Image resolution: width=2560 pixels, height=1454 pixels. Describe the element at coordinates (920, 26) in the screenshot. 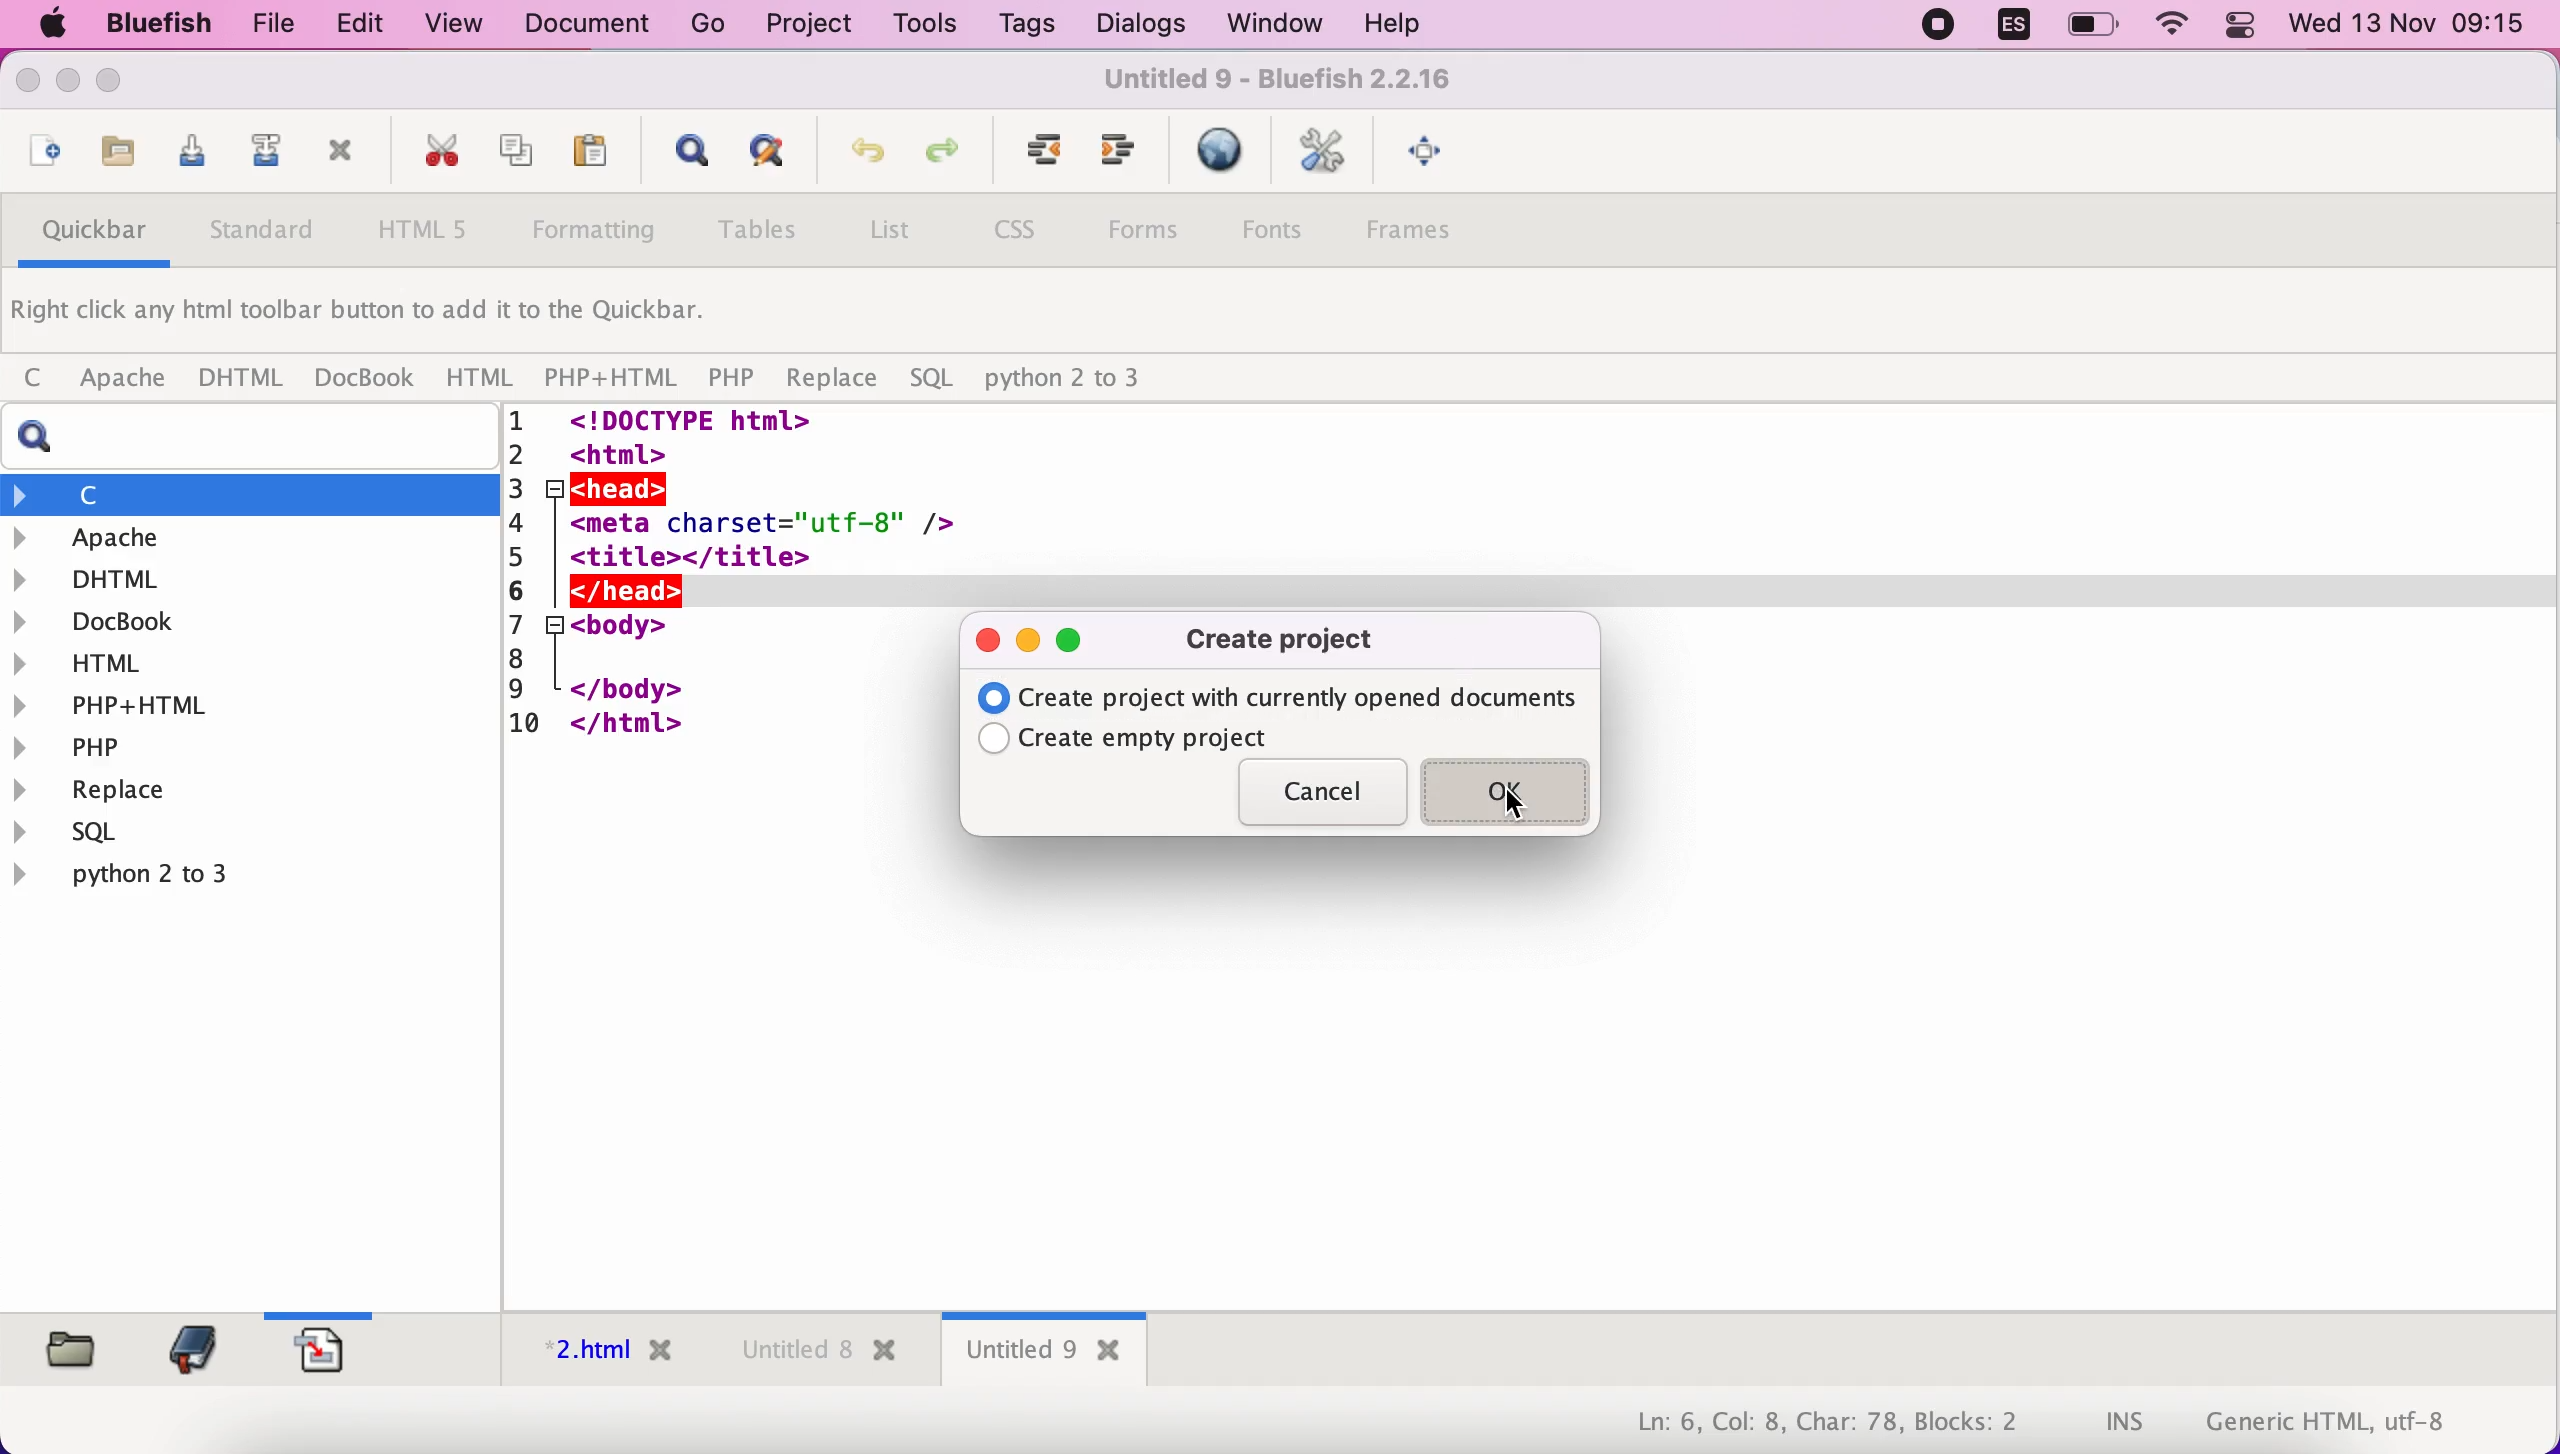

I see `tools` at that location.